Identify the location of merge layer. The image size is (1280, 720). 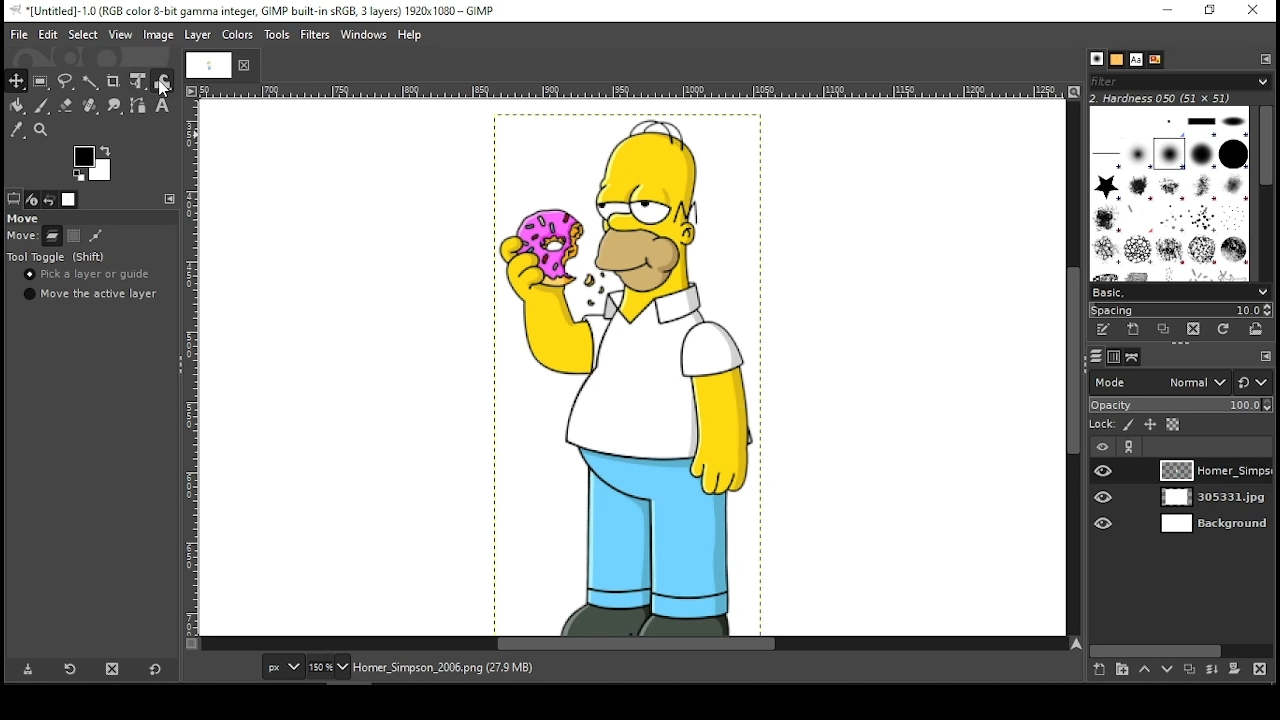
(1212, 669).